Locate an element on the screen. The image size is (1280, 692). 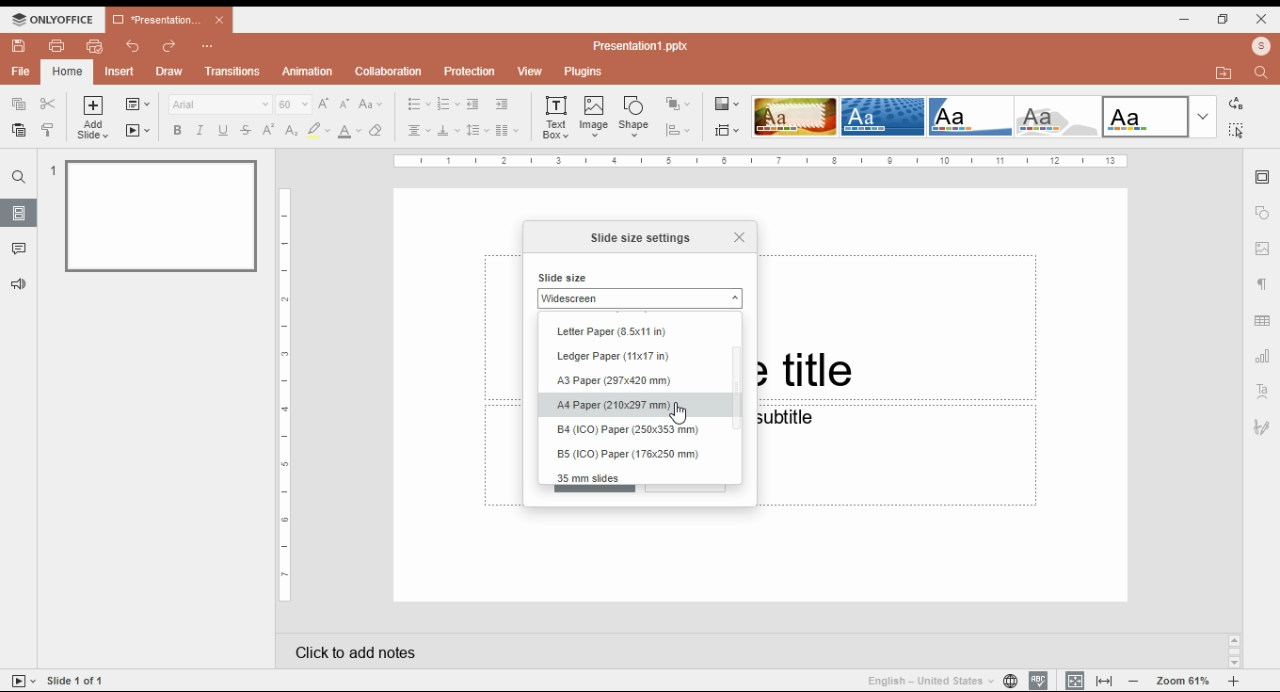
erase is located at coordinates (377, 131).